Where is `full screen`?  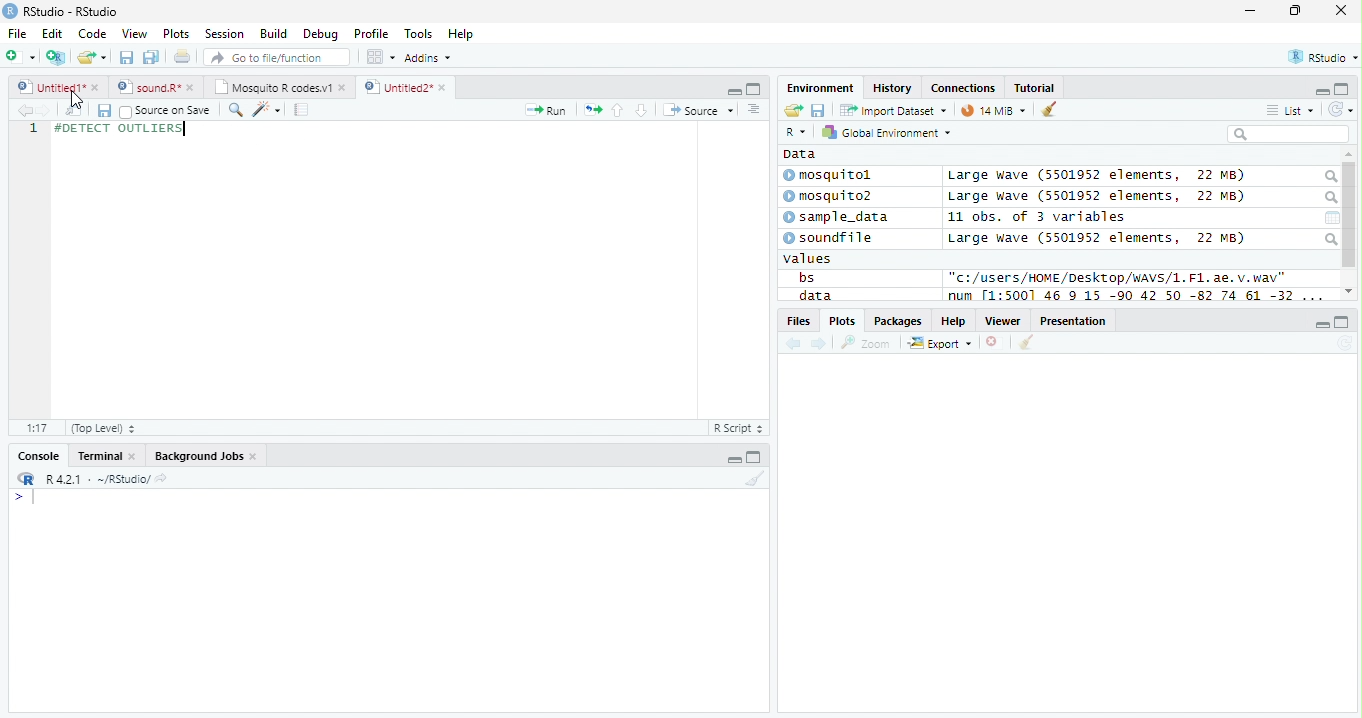 full screen is located at coordinates (754, 456).